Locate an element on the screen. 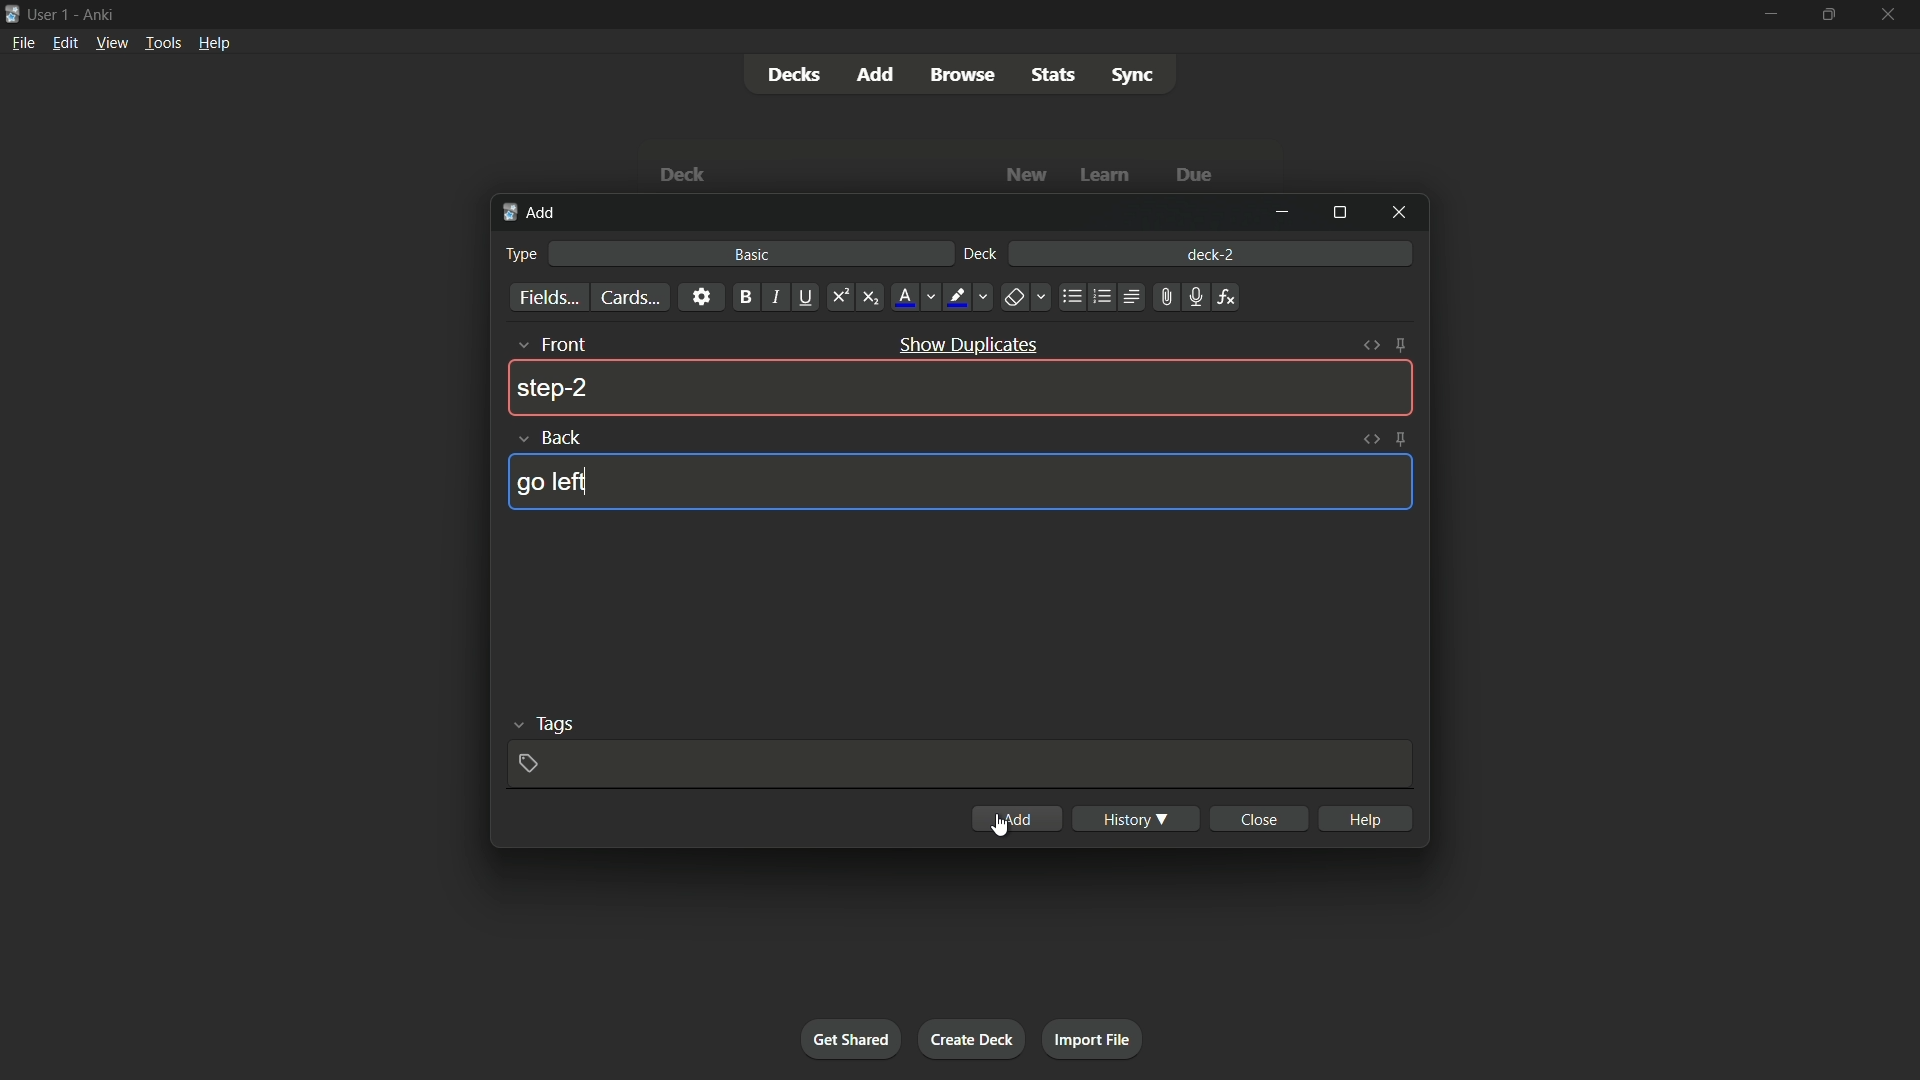 This screenshot has height=1080, width=1920. cursor is located at coordinates (1001, 827).